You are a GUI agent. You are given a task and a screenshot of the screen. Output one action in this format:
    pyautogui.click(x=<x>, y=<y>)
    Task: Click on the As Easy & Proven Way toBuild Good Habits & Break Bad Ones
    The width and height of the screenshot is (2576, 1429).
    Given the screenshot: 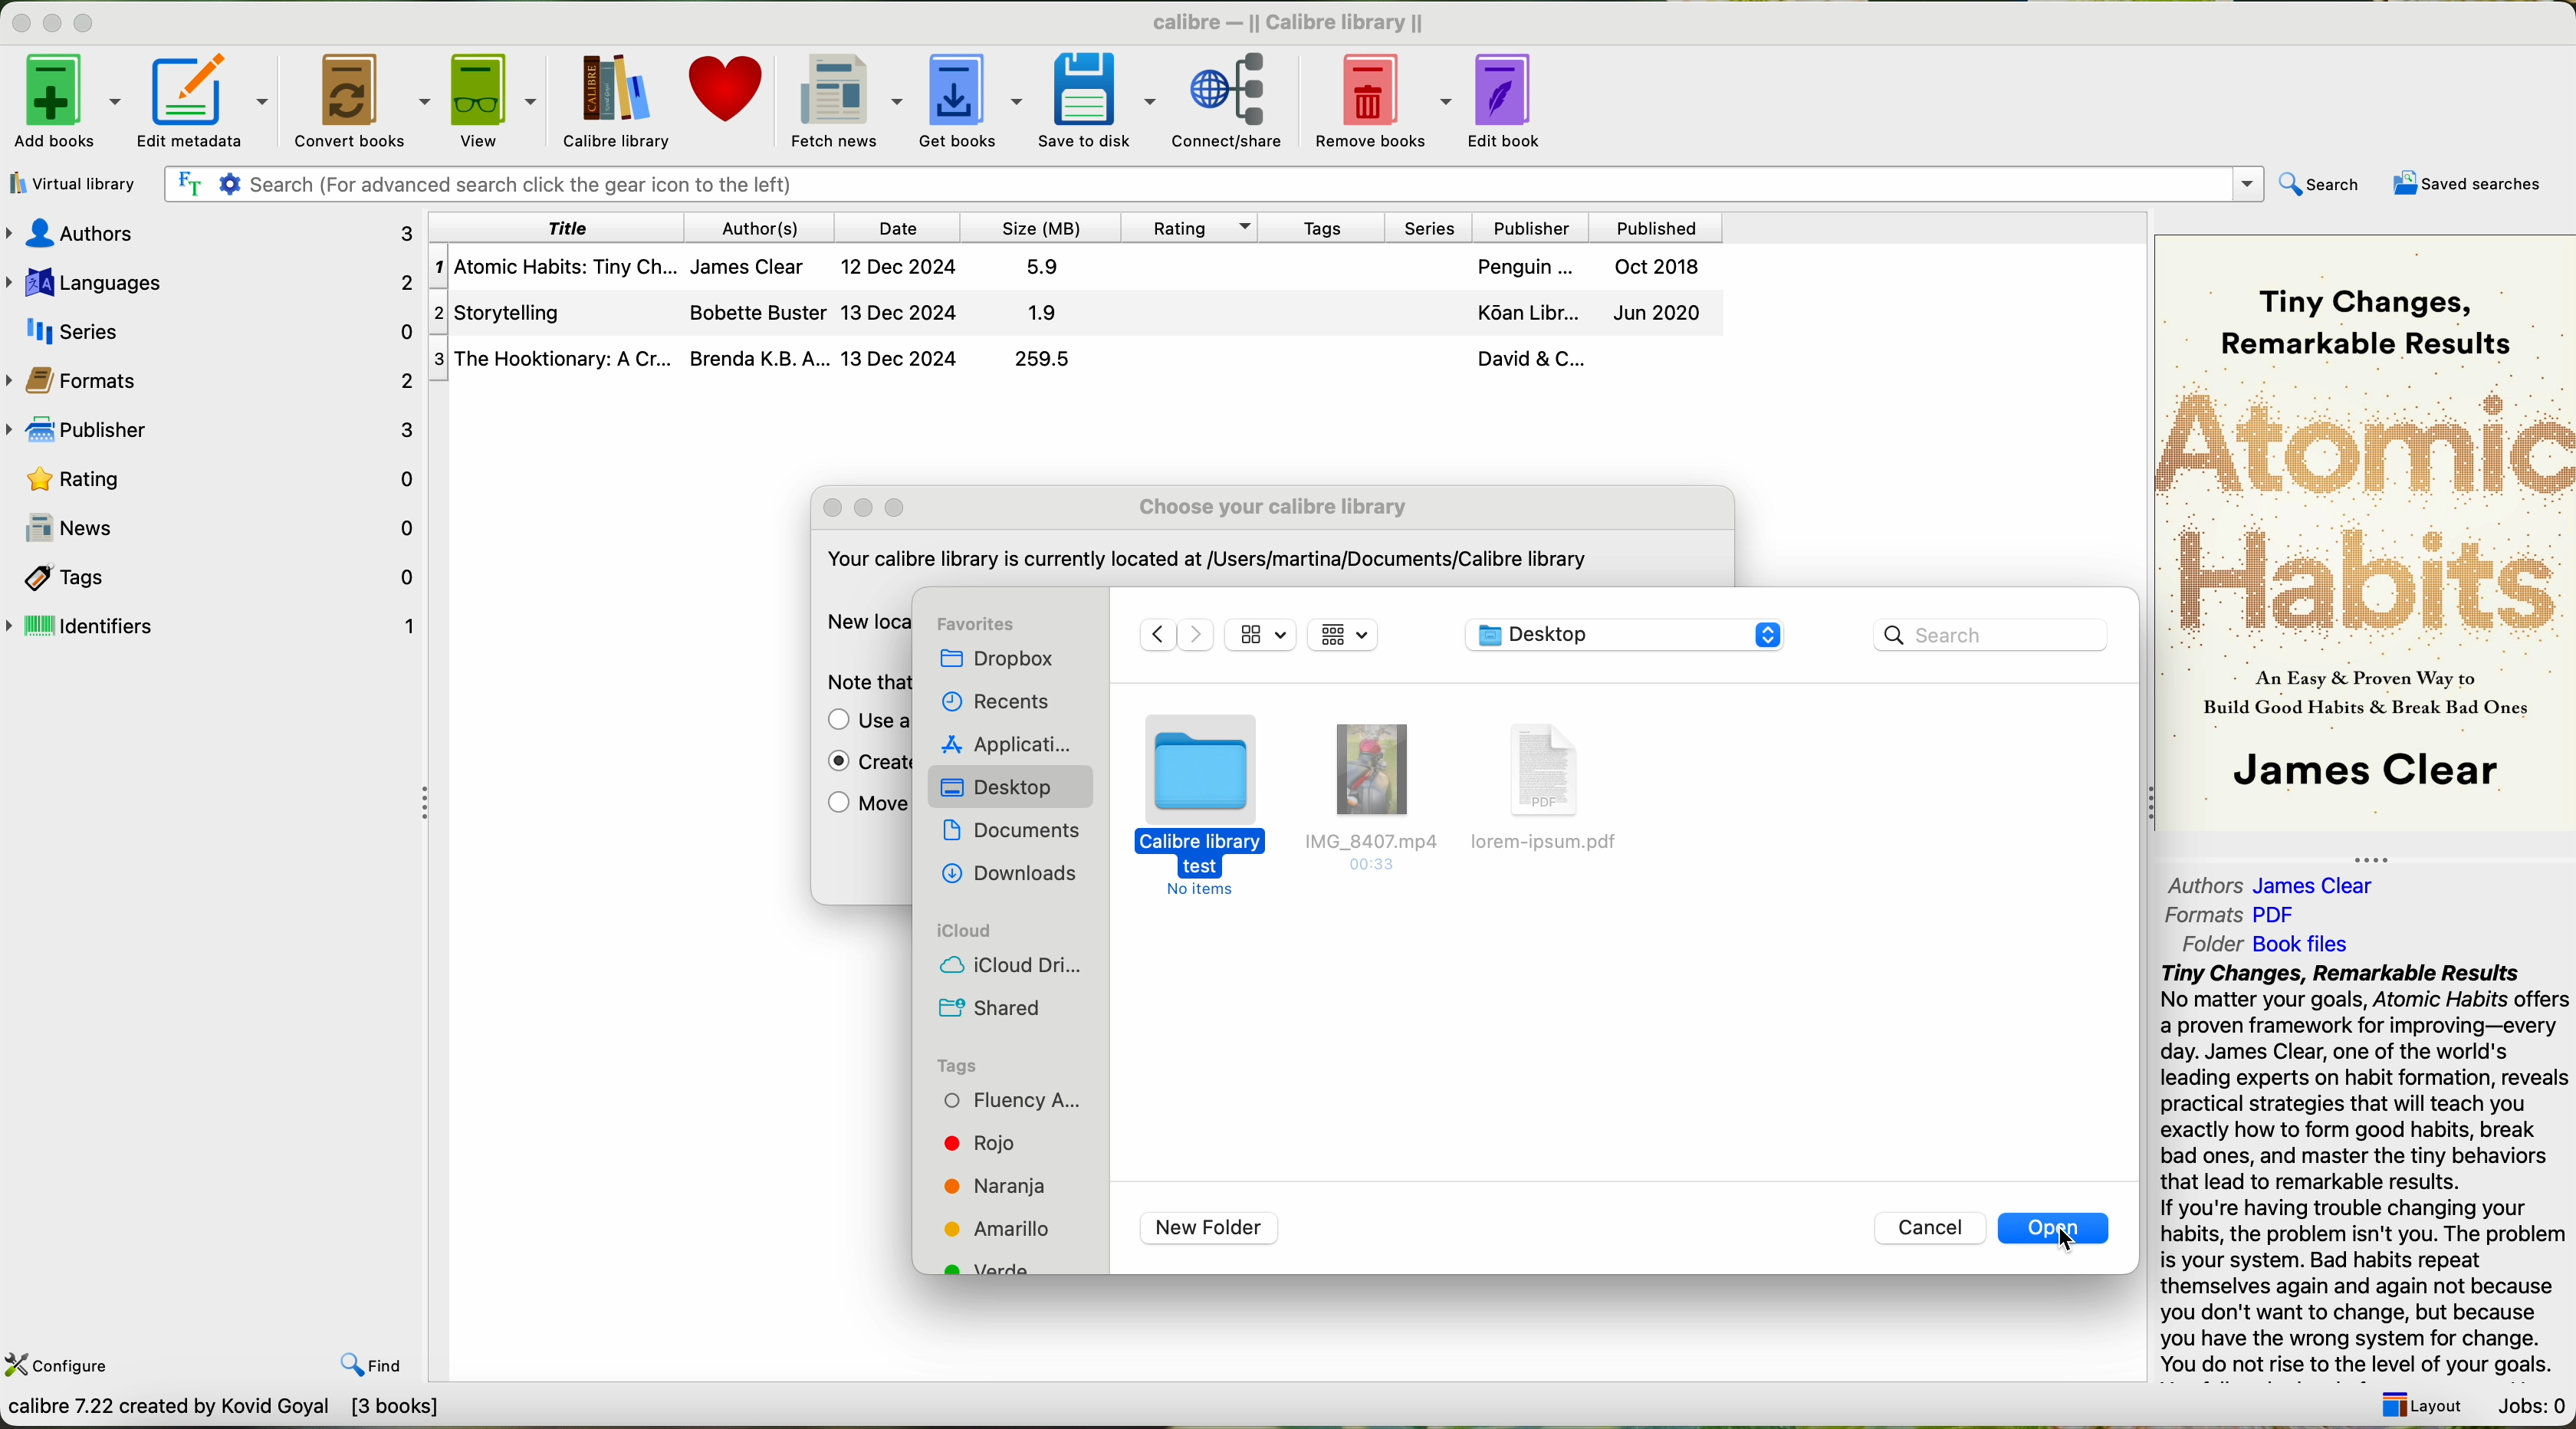 What is the action you would take?
    pyautogui.click(x=2355, y=695)
    